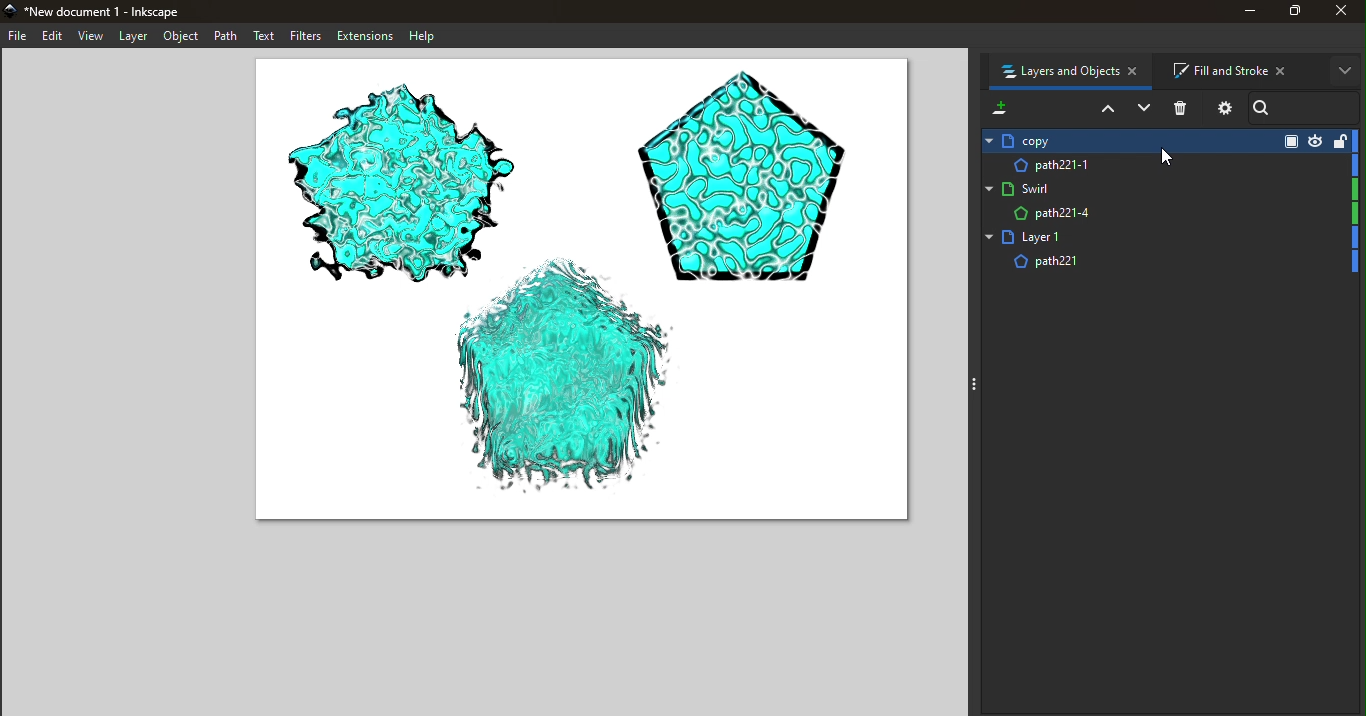 This screenshot has width=1366, height=716. I want to click on Object, so click(184, 36).